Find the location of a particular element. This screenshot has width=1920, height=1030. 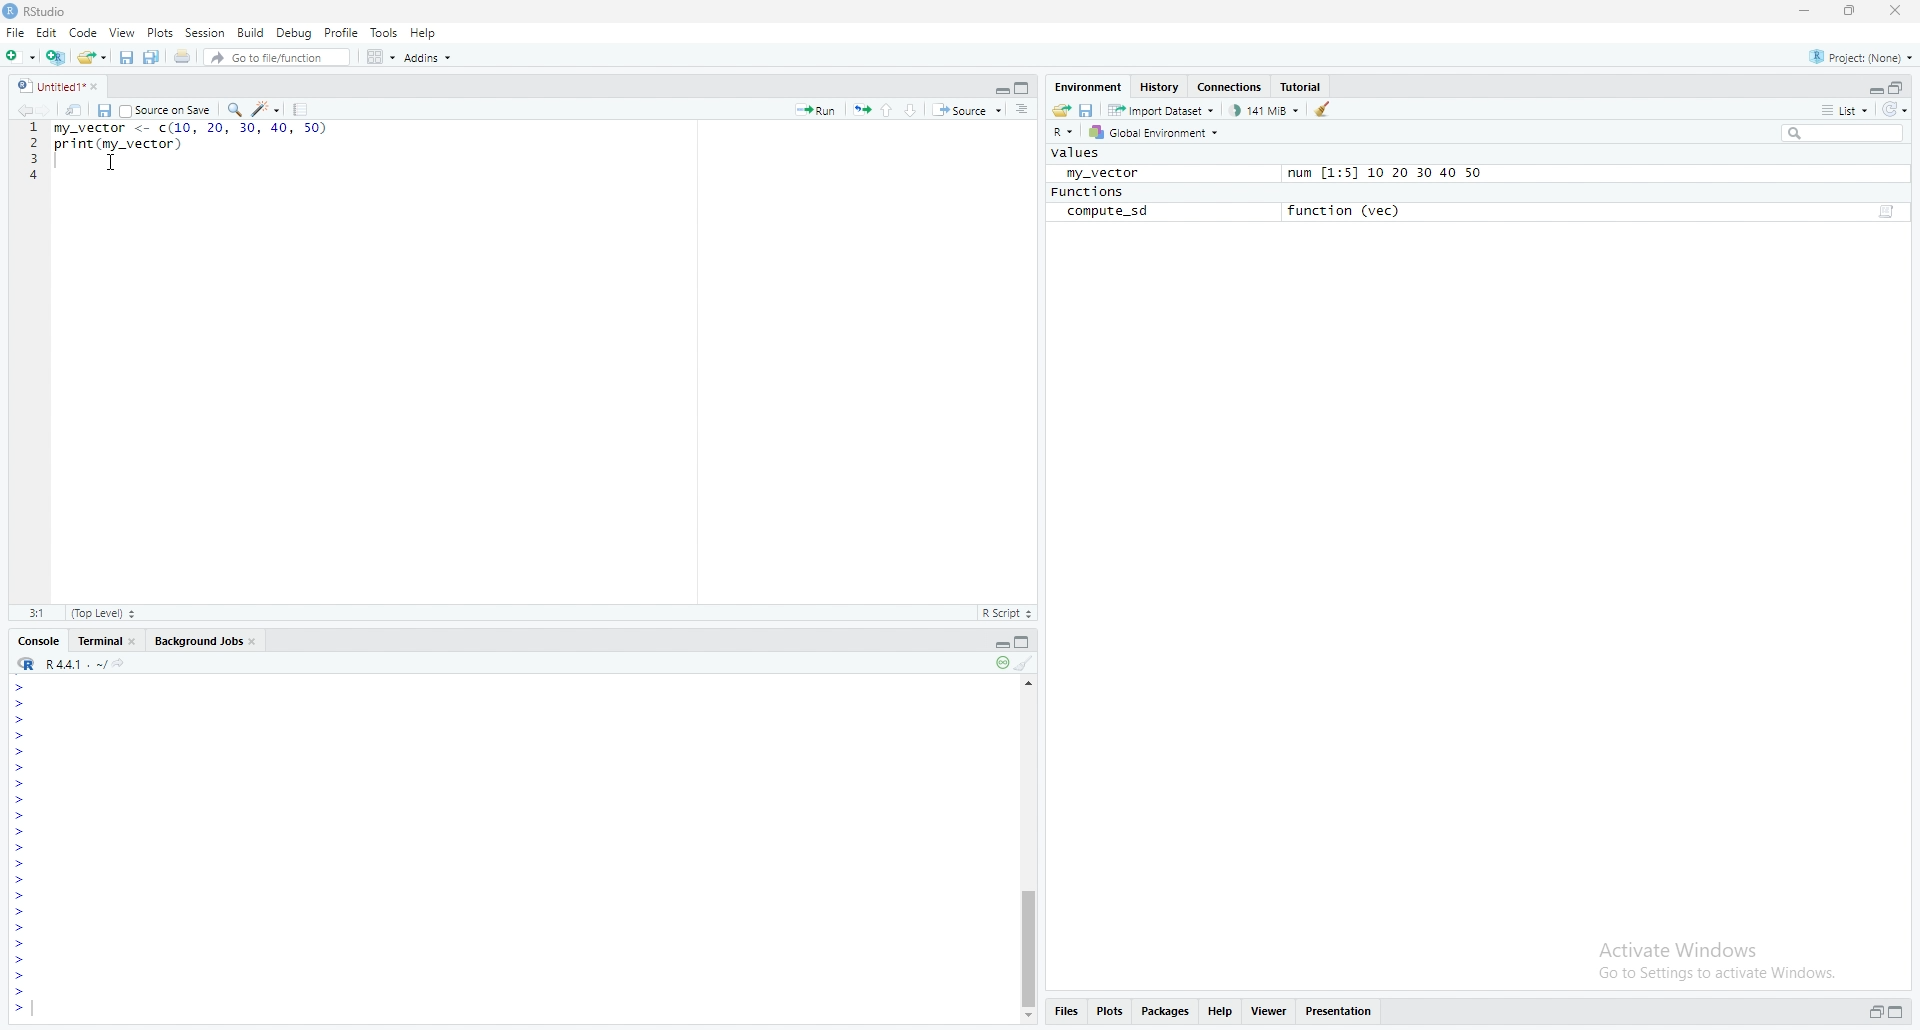

Prompt cursor is located at coordinates (20, 768).